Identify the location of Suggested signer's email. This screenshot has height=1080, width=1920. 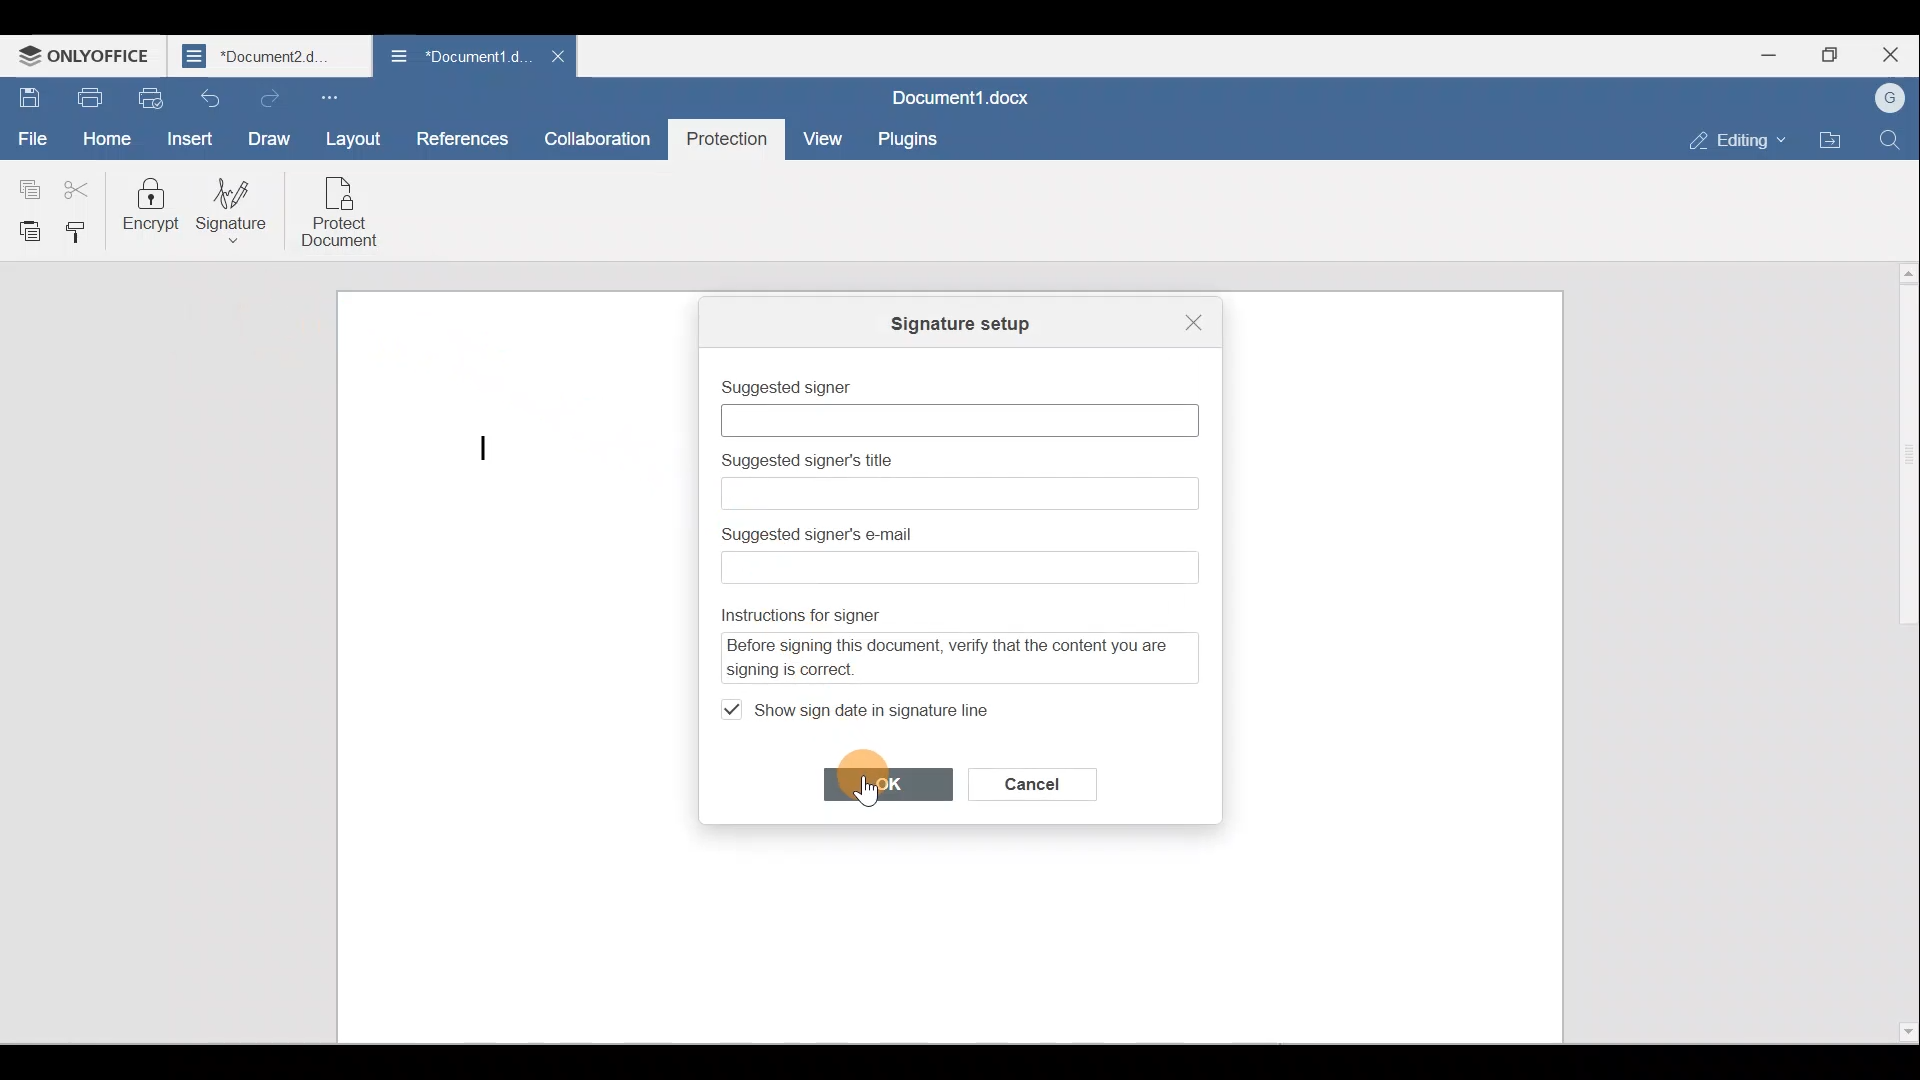
(830, 535).